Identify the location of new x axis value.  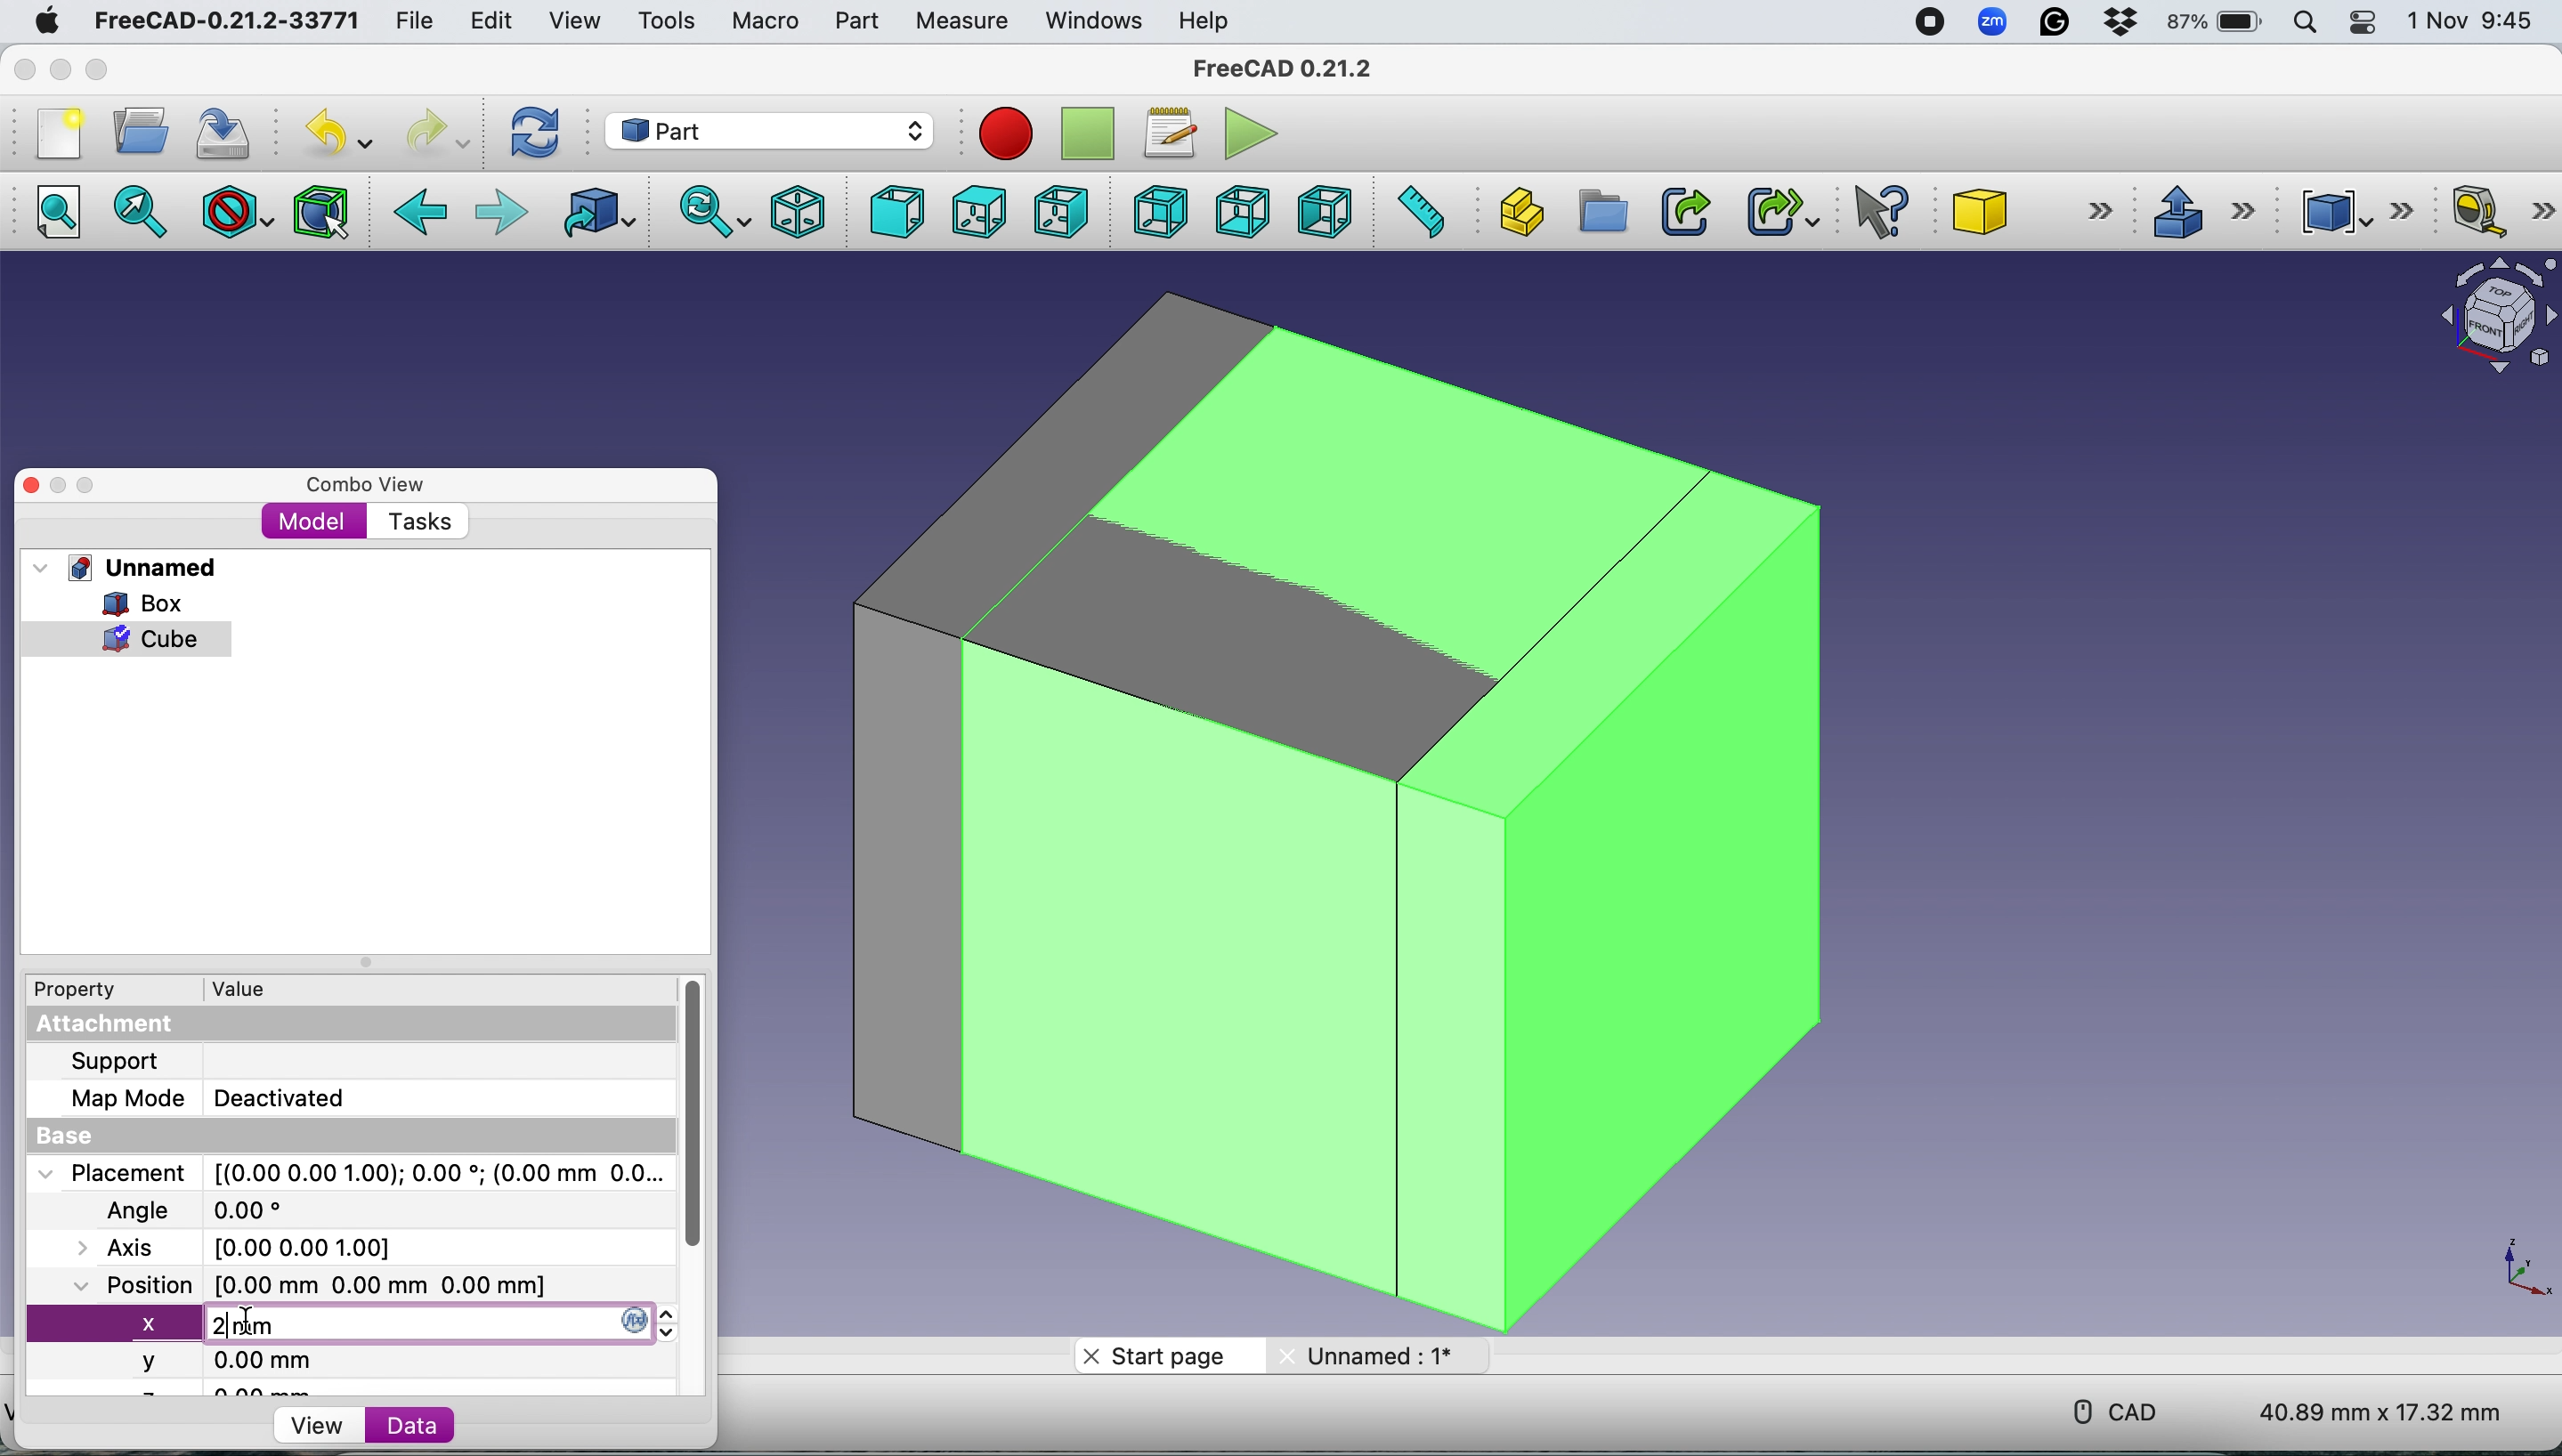
(337, 1323).